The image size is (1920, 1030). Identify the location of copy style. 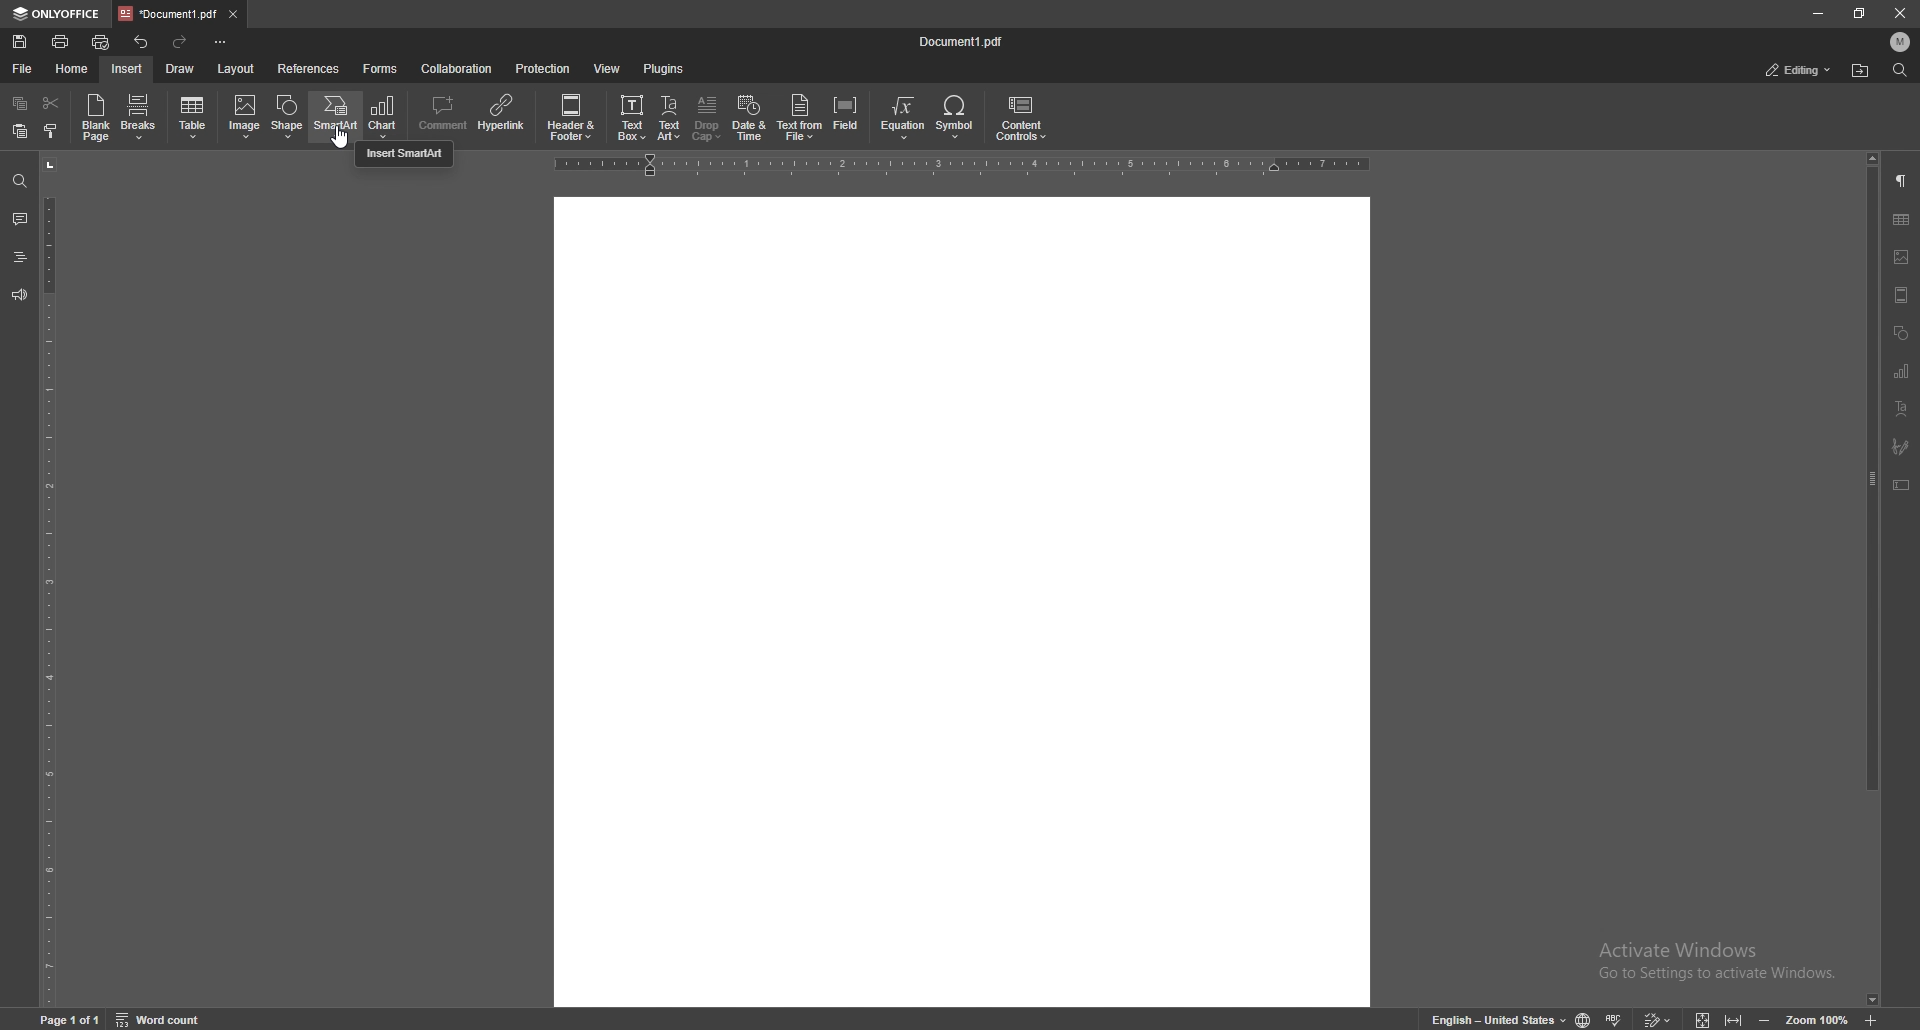
(52, 130).